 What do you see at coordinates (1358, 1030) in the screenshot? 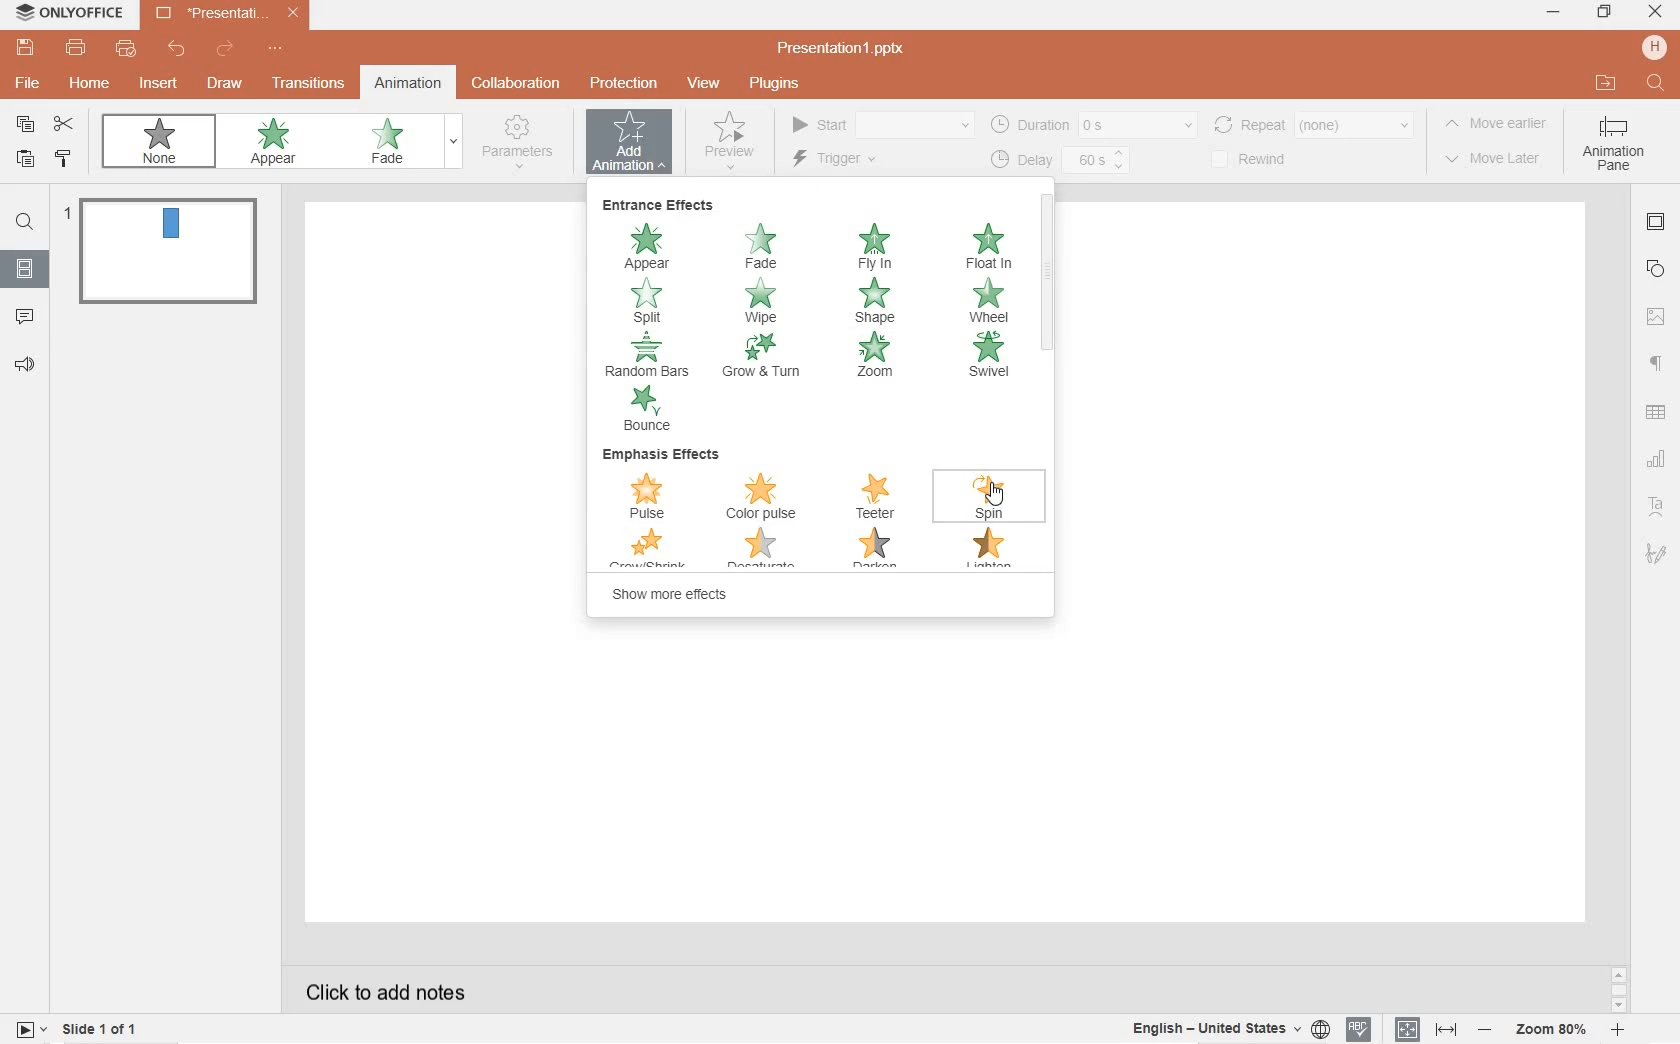
I see `spell checking` at bounding box center [1358, 1030].